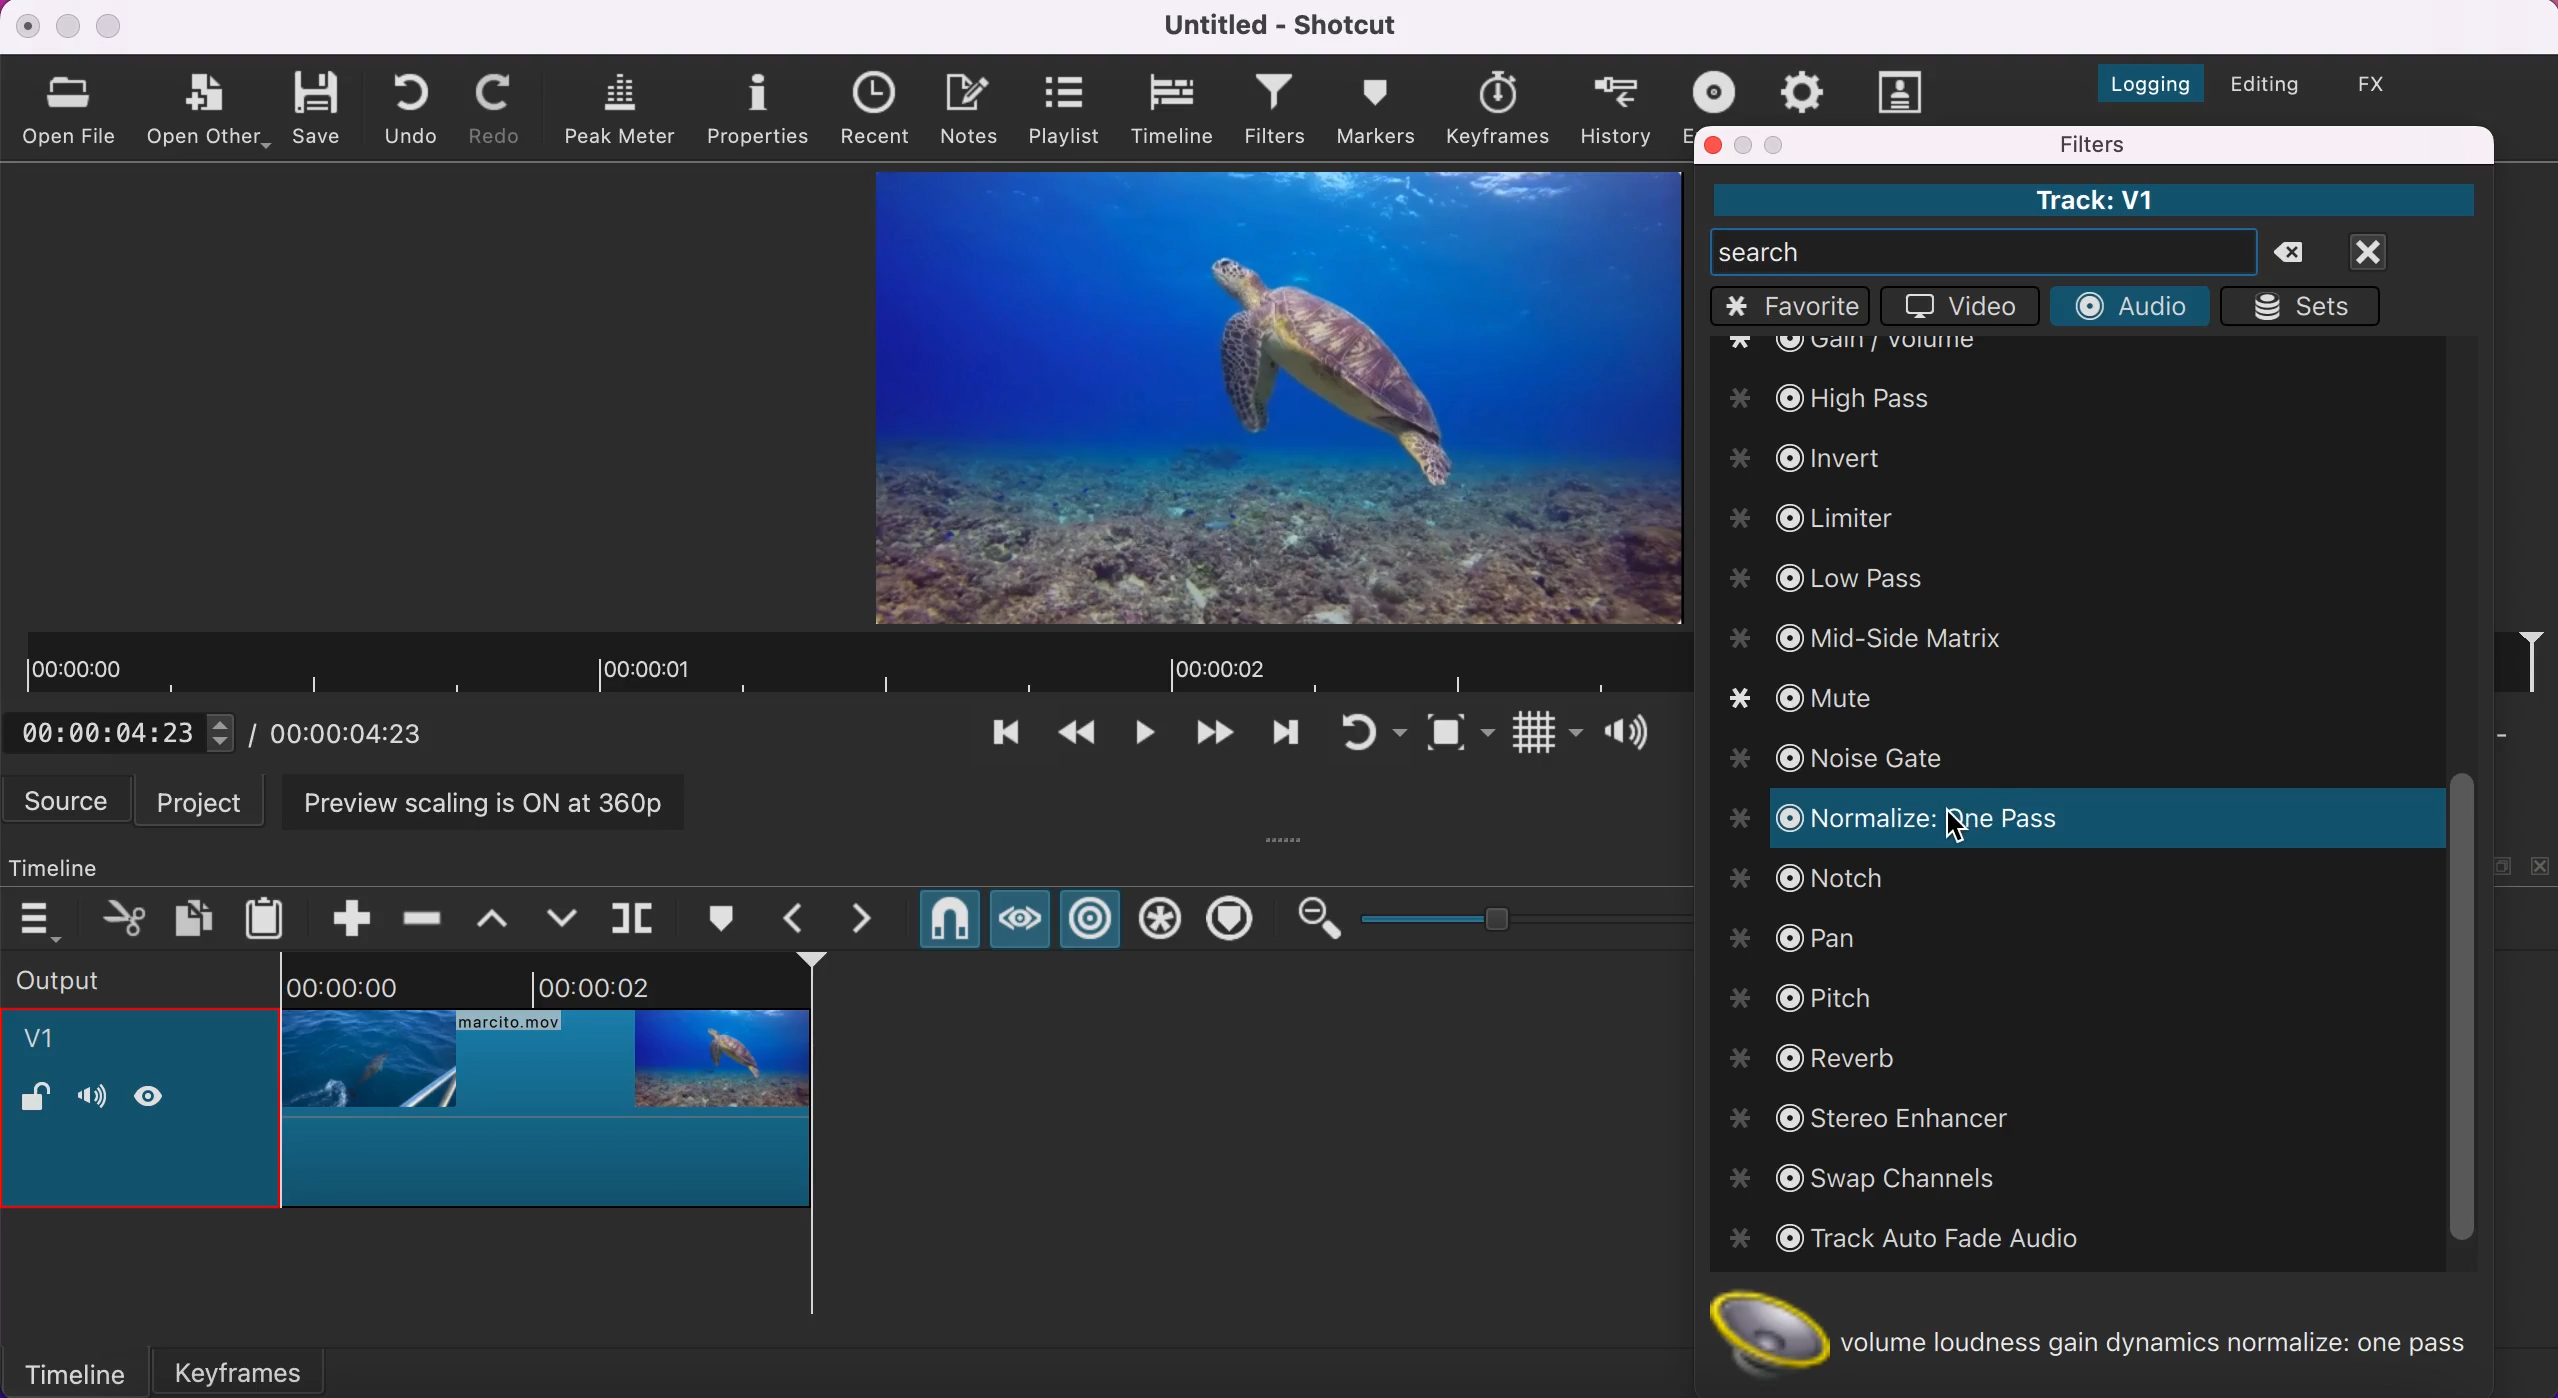 Image resolution: width=2558 pixels, height=1398 pixels. I want to click on volume, so click(91, 1099).